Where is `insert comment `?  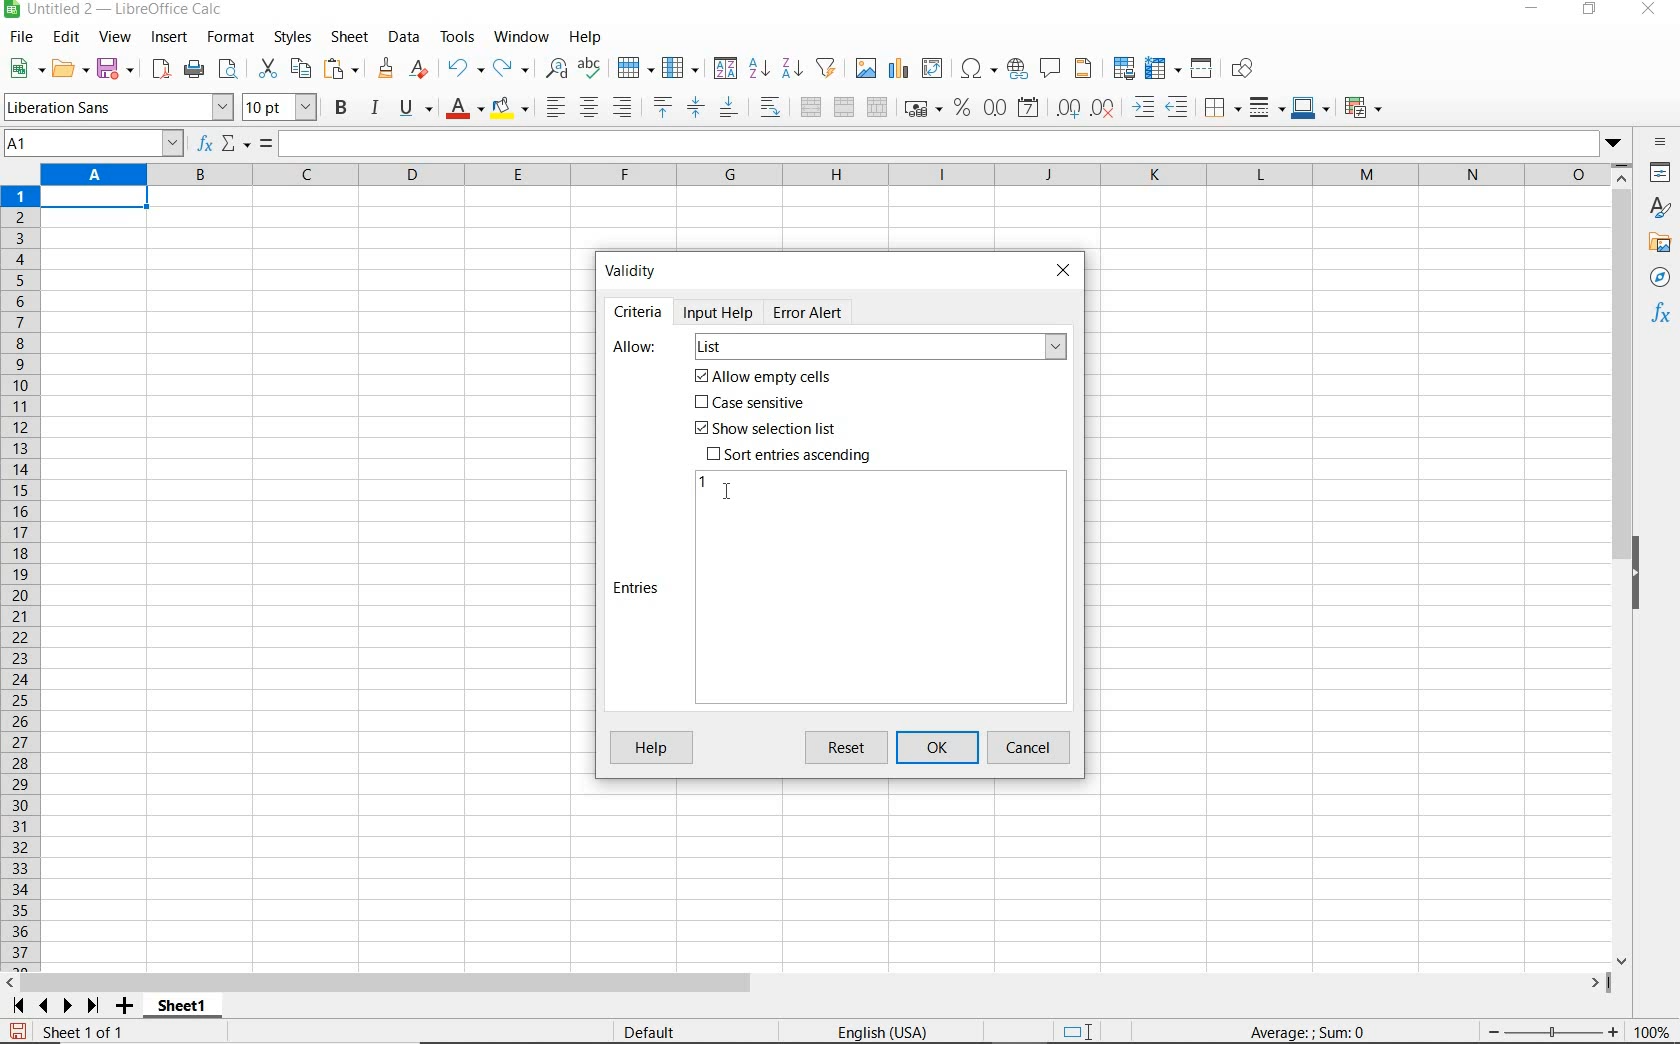 insert comment  is located at coordinates (1051, 69).